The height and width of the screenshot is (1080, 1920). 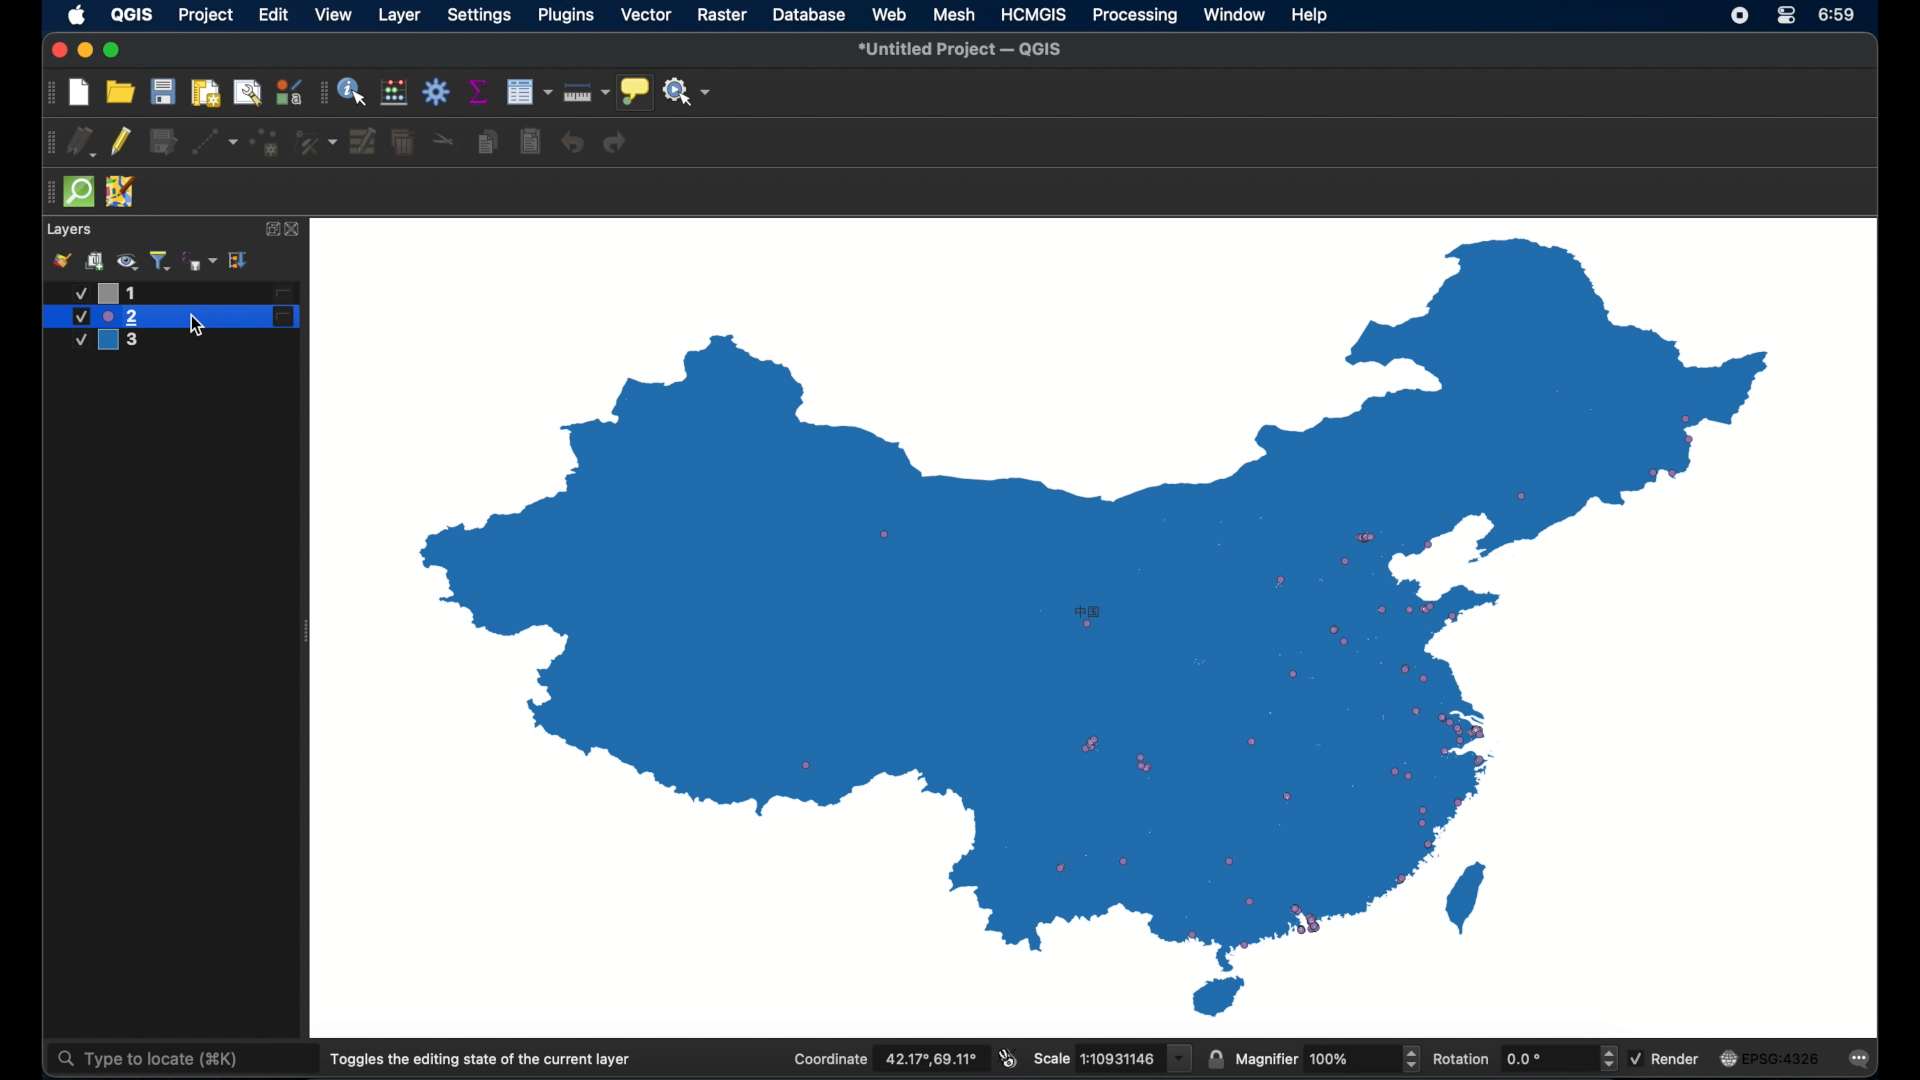 I want to click on current edits, so click(x=81, y=141).